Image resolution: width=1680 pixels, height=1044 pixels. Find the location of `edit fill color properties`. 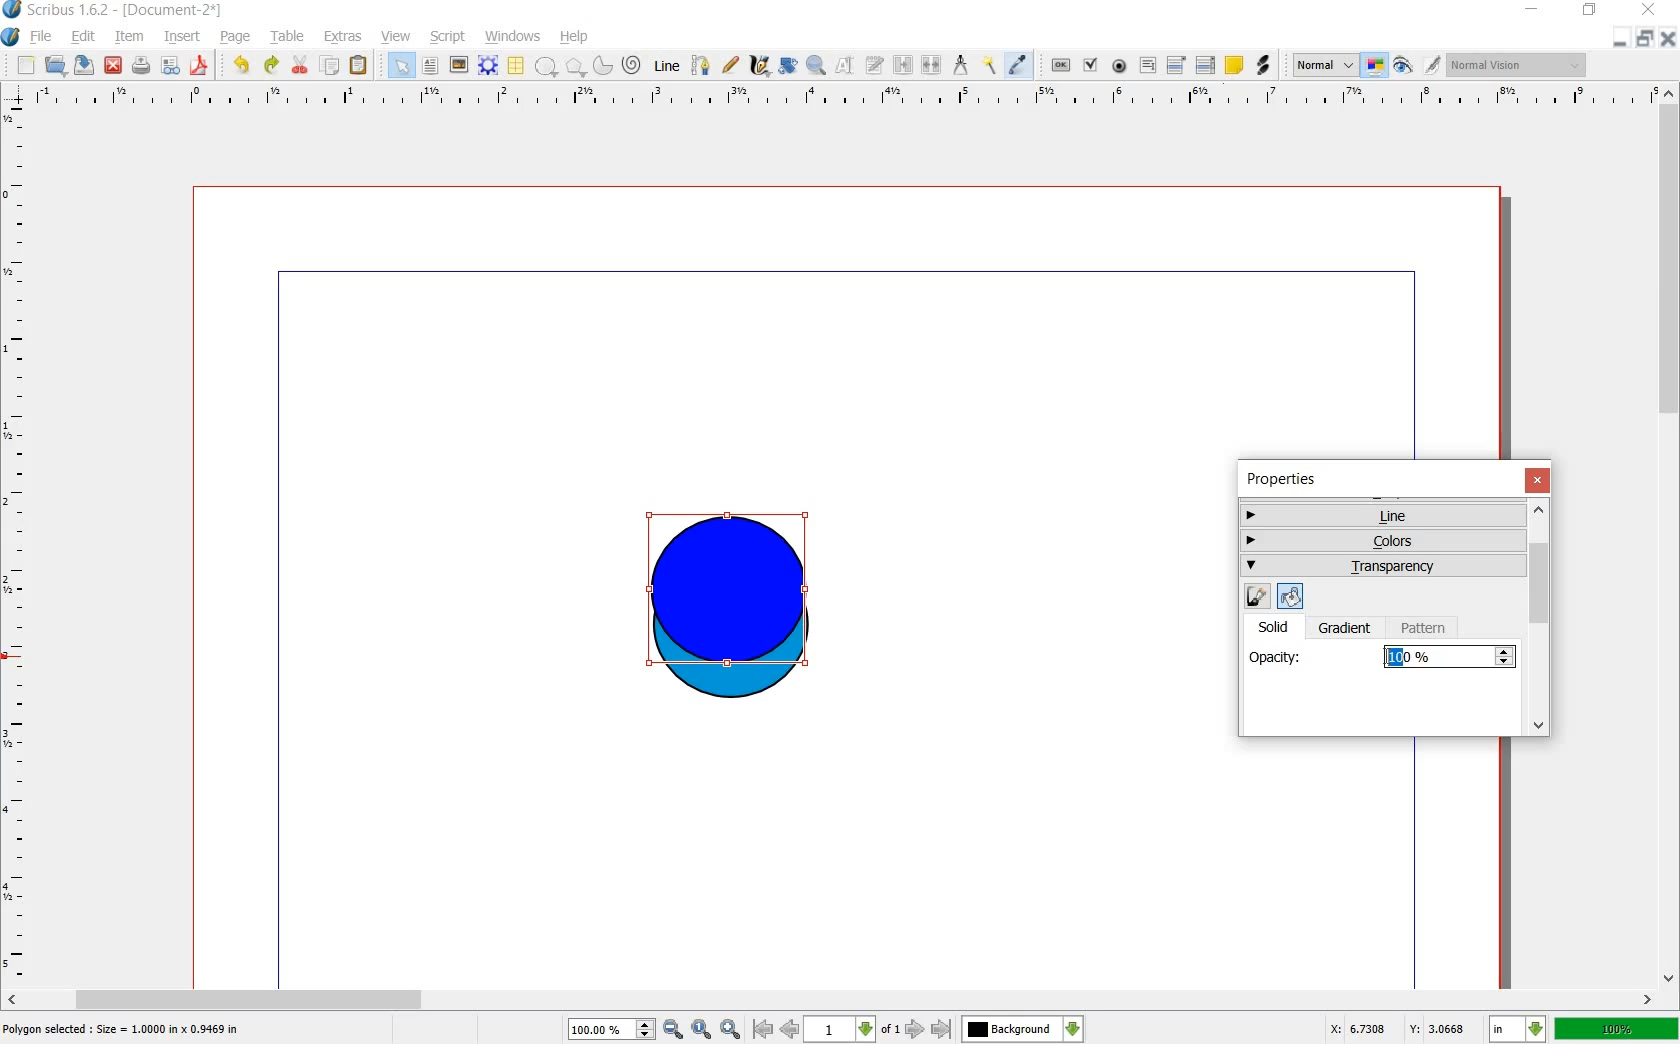

edit fill color properties is located at coordinates (1288, 595).